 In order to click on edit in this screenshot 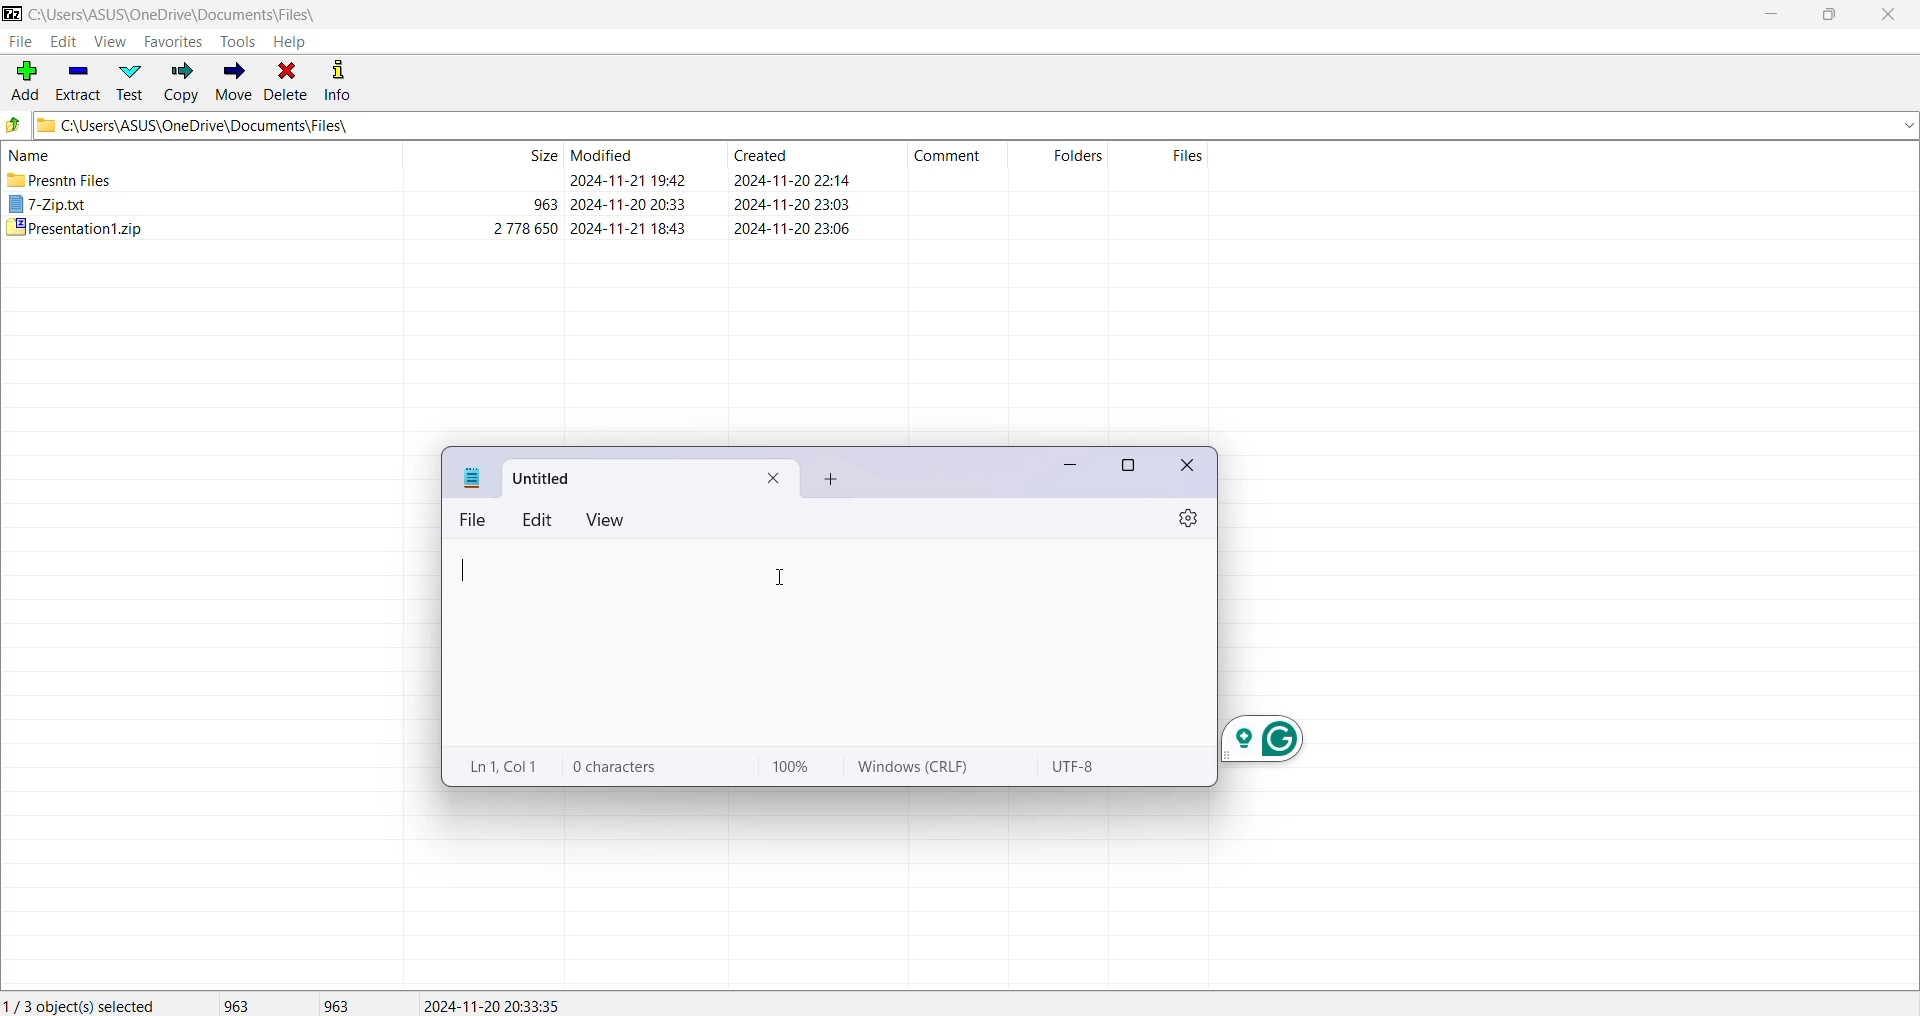, I will do `click(536, 520)`.